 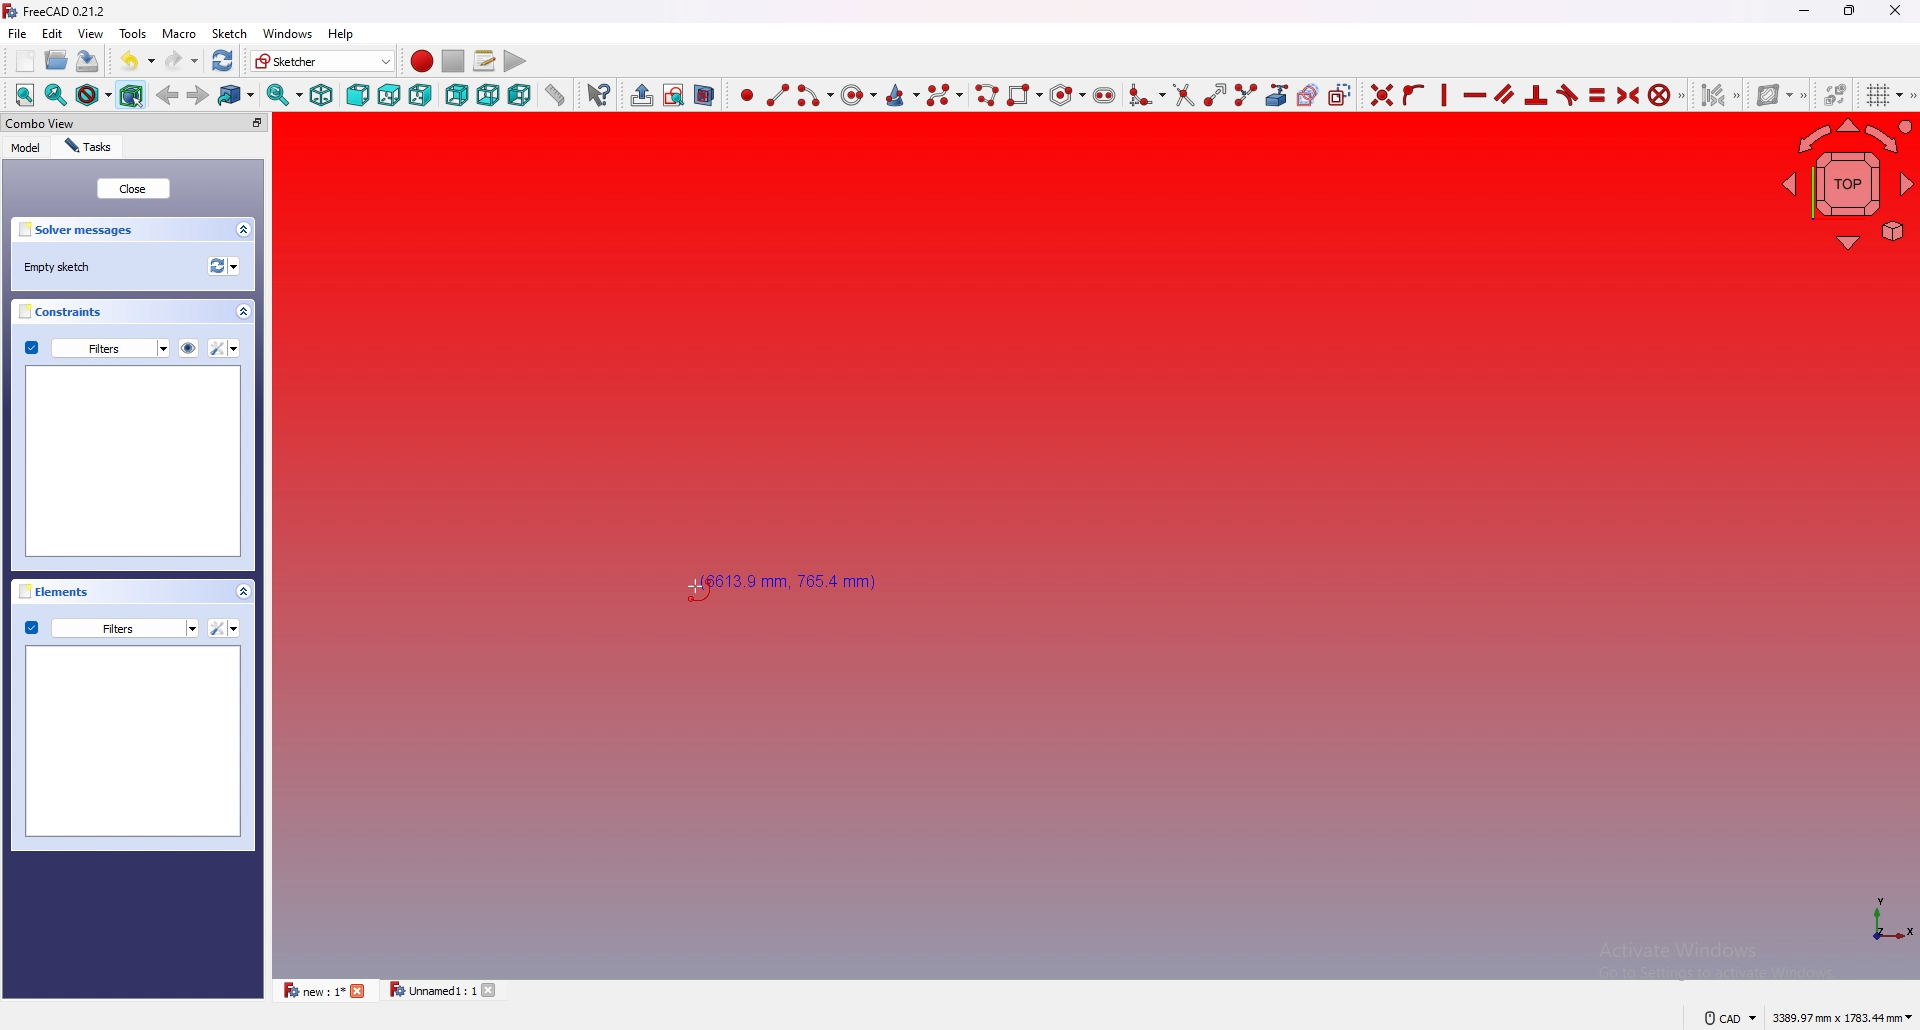 What do you see at coordinates (598, 95) in the screenshot?
I see `Whats this?` at bounding box center [598, 95].